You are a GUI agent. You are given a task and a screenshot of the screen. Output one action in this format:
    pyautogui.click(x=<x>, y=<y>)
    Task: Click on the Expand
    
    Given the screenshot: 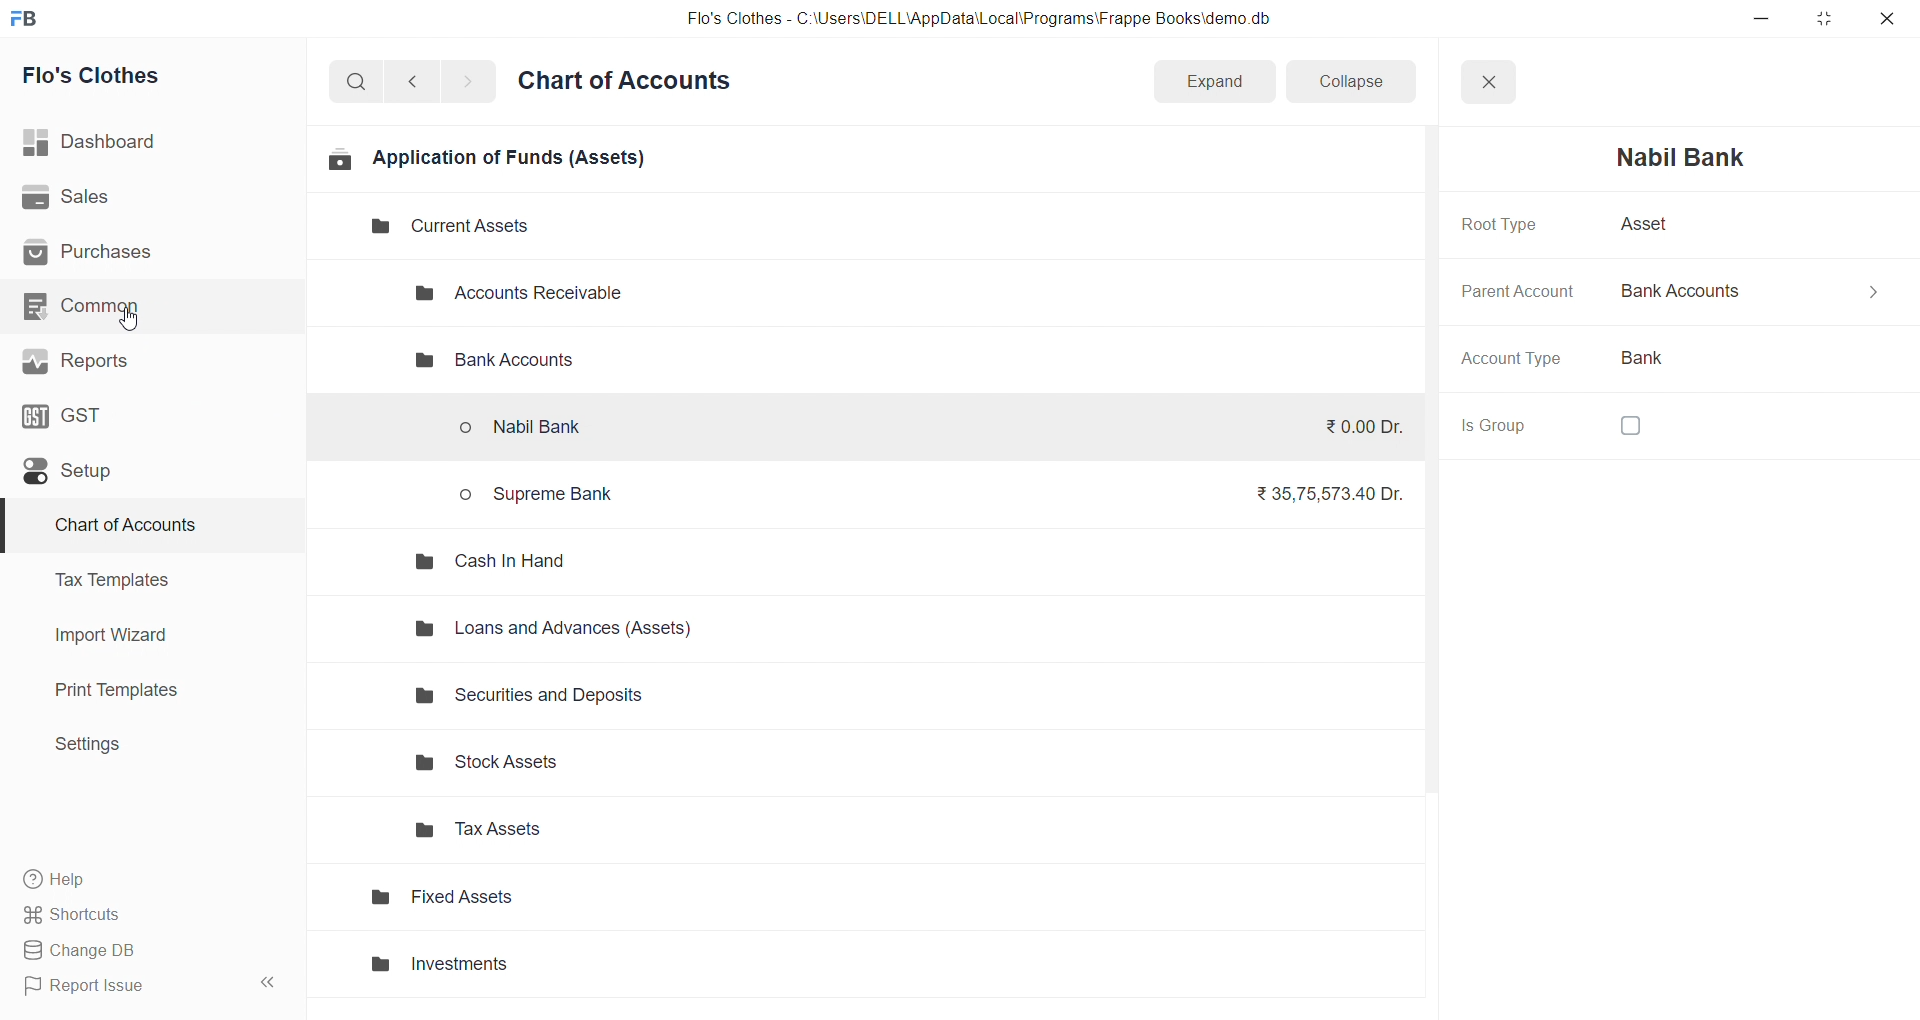 What is the action you would take?
    pyautogui.click(x=1214, y=79)
    